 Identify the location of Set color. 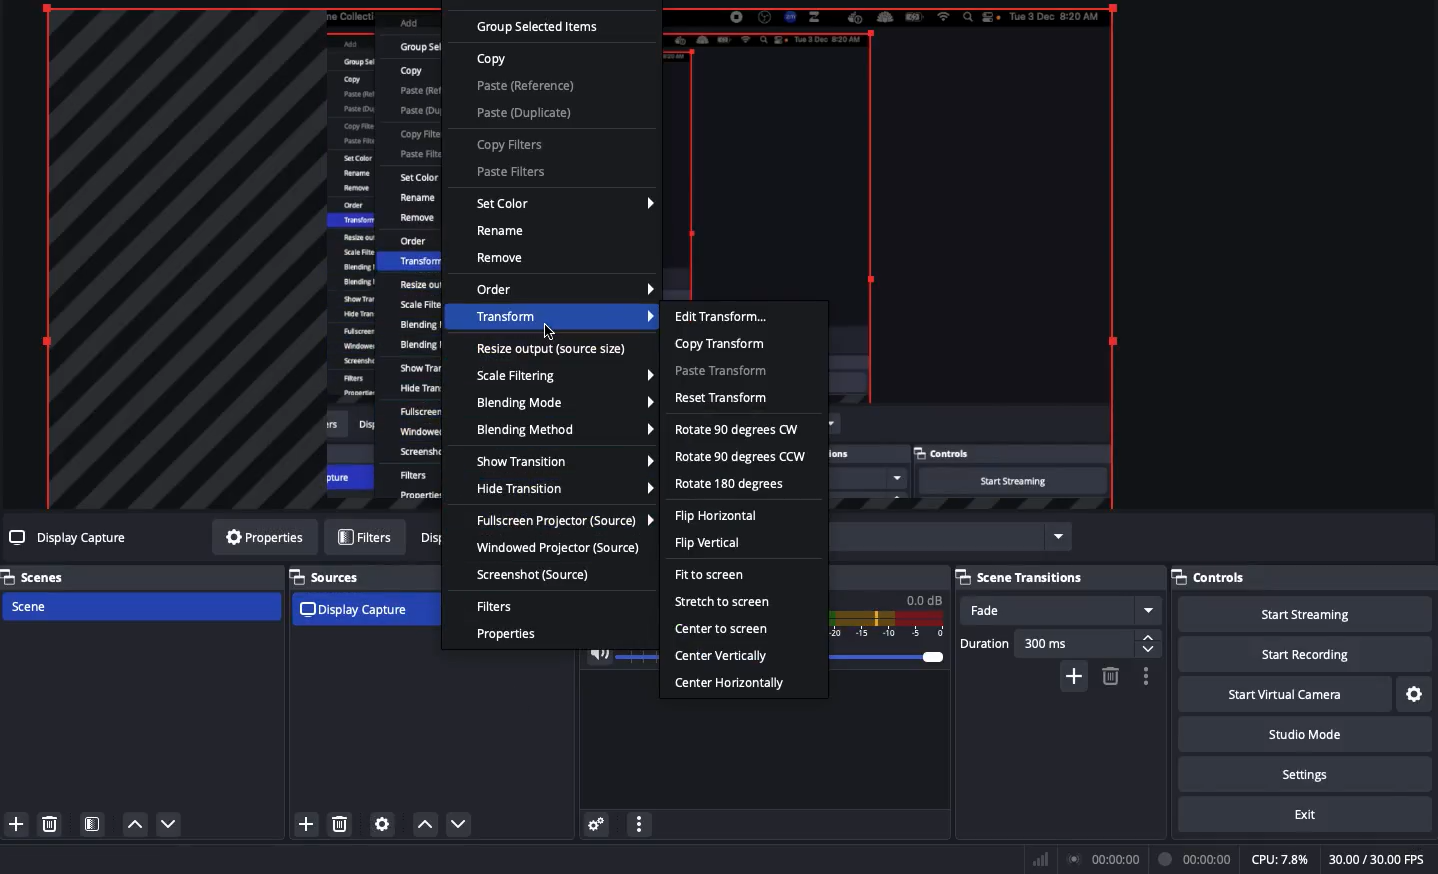
(563, 205).